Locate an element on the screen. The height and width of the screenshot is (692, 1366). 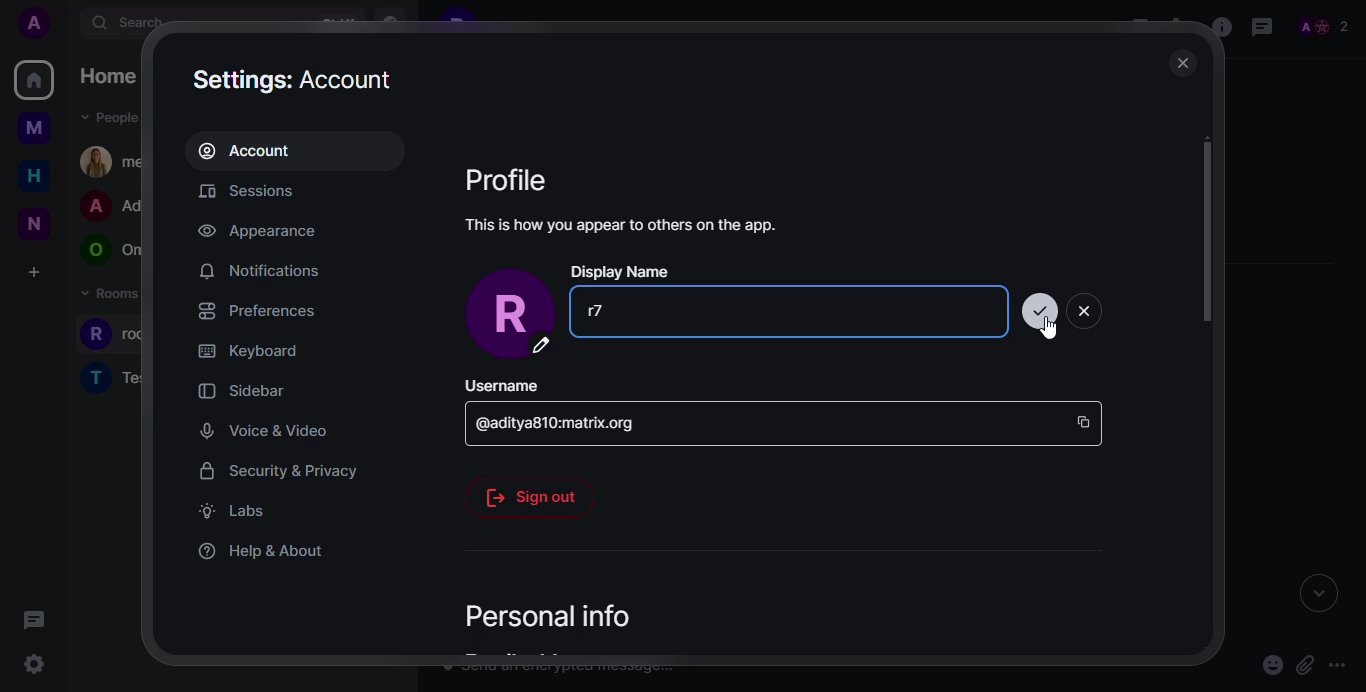
new is located at coordinates (38, 223).